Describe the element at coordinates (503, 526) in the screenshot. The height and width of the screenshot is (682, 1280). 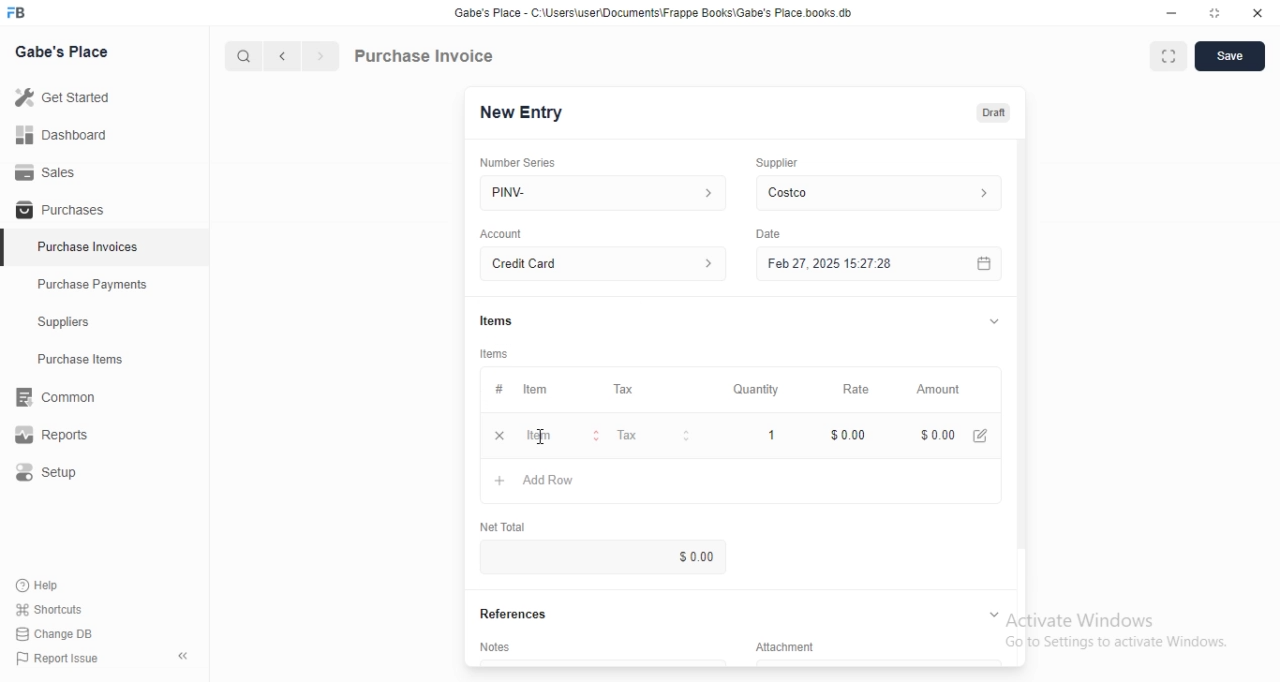
I see `Net Total` at that location.